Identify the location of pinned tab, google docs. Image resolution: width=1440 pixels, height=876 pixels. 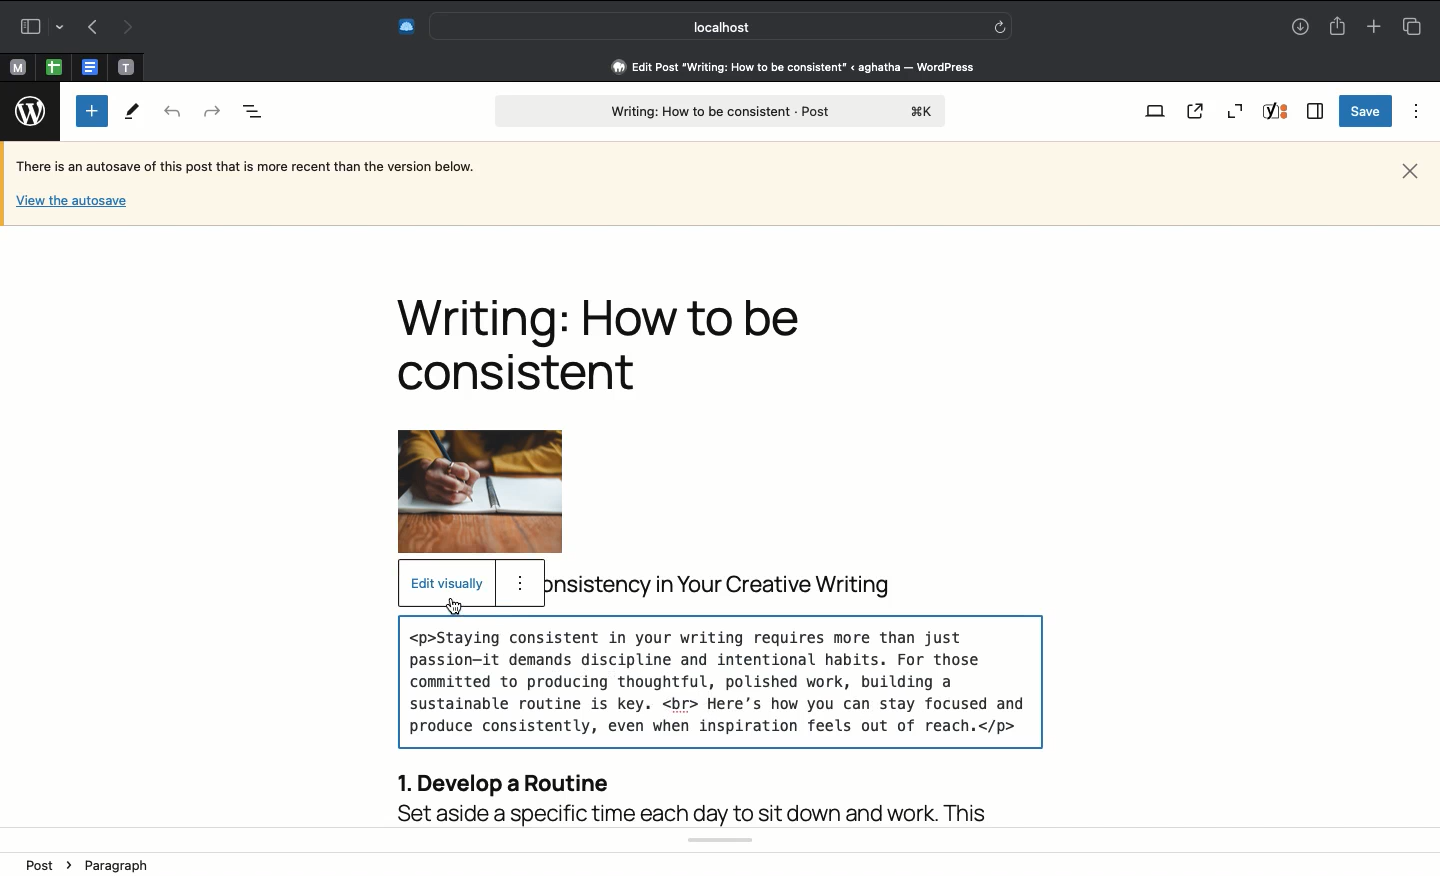
(88, 63).